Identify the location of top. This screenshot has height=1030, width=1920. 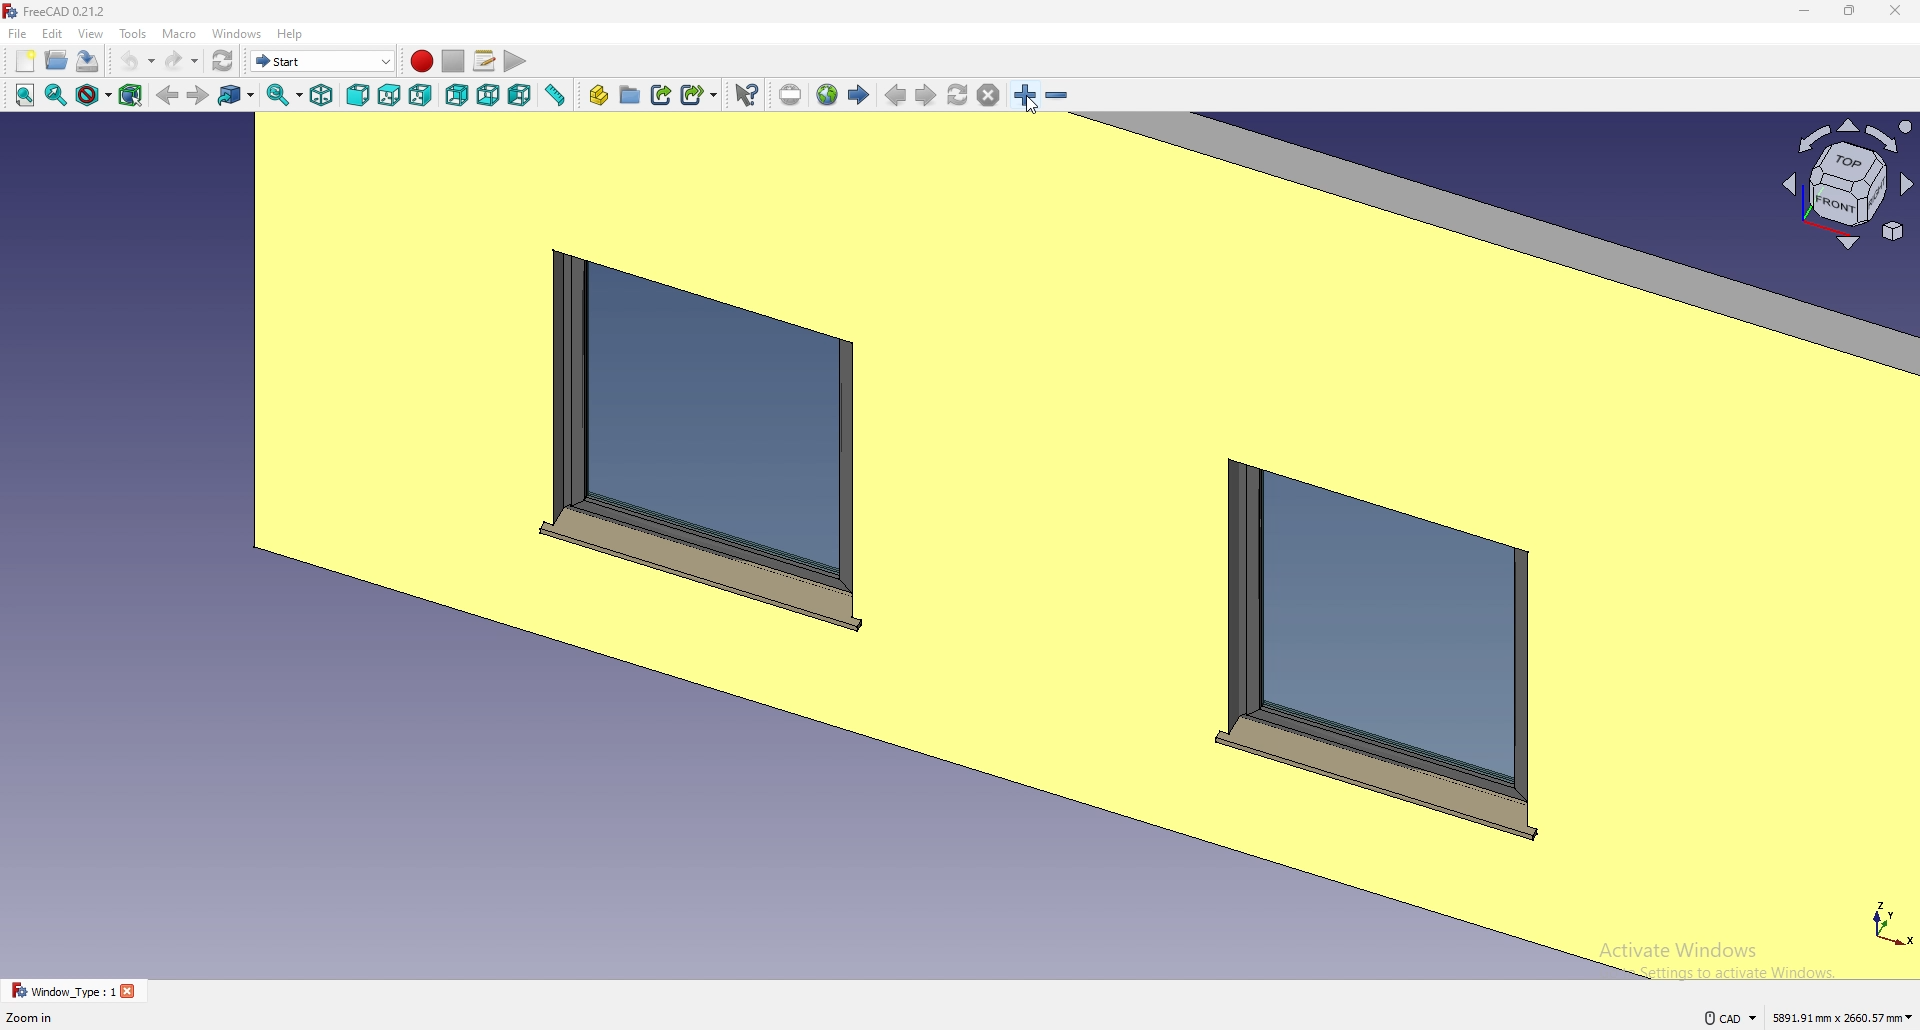
(390, 95).